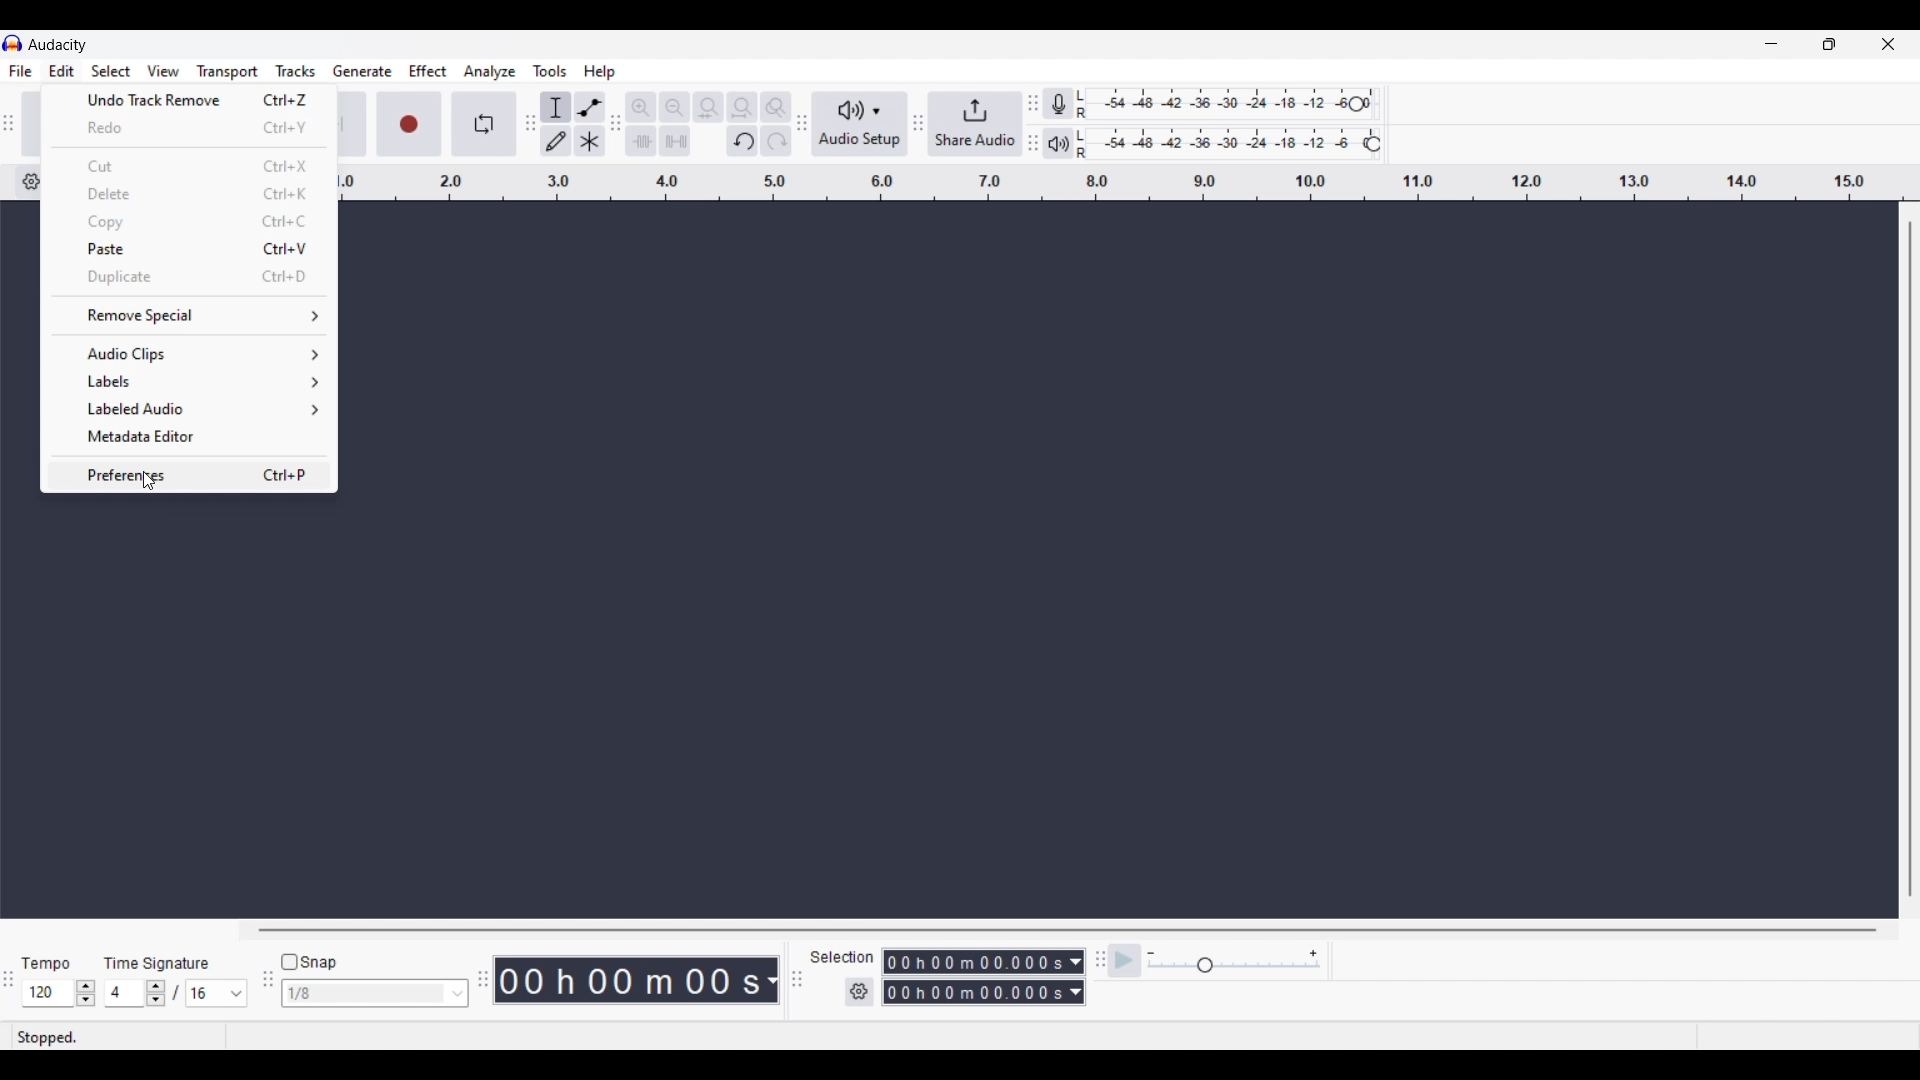 The image size is (1920, 1080). I want to click on Delete, so click(190, 193).